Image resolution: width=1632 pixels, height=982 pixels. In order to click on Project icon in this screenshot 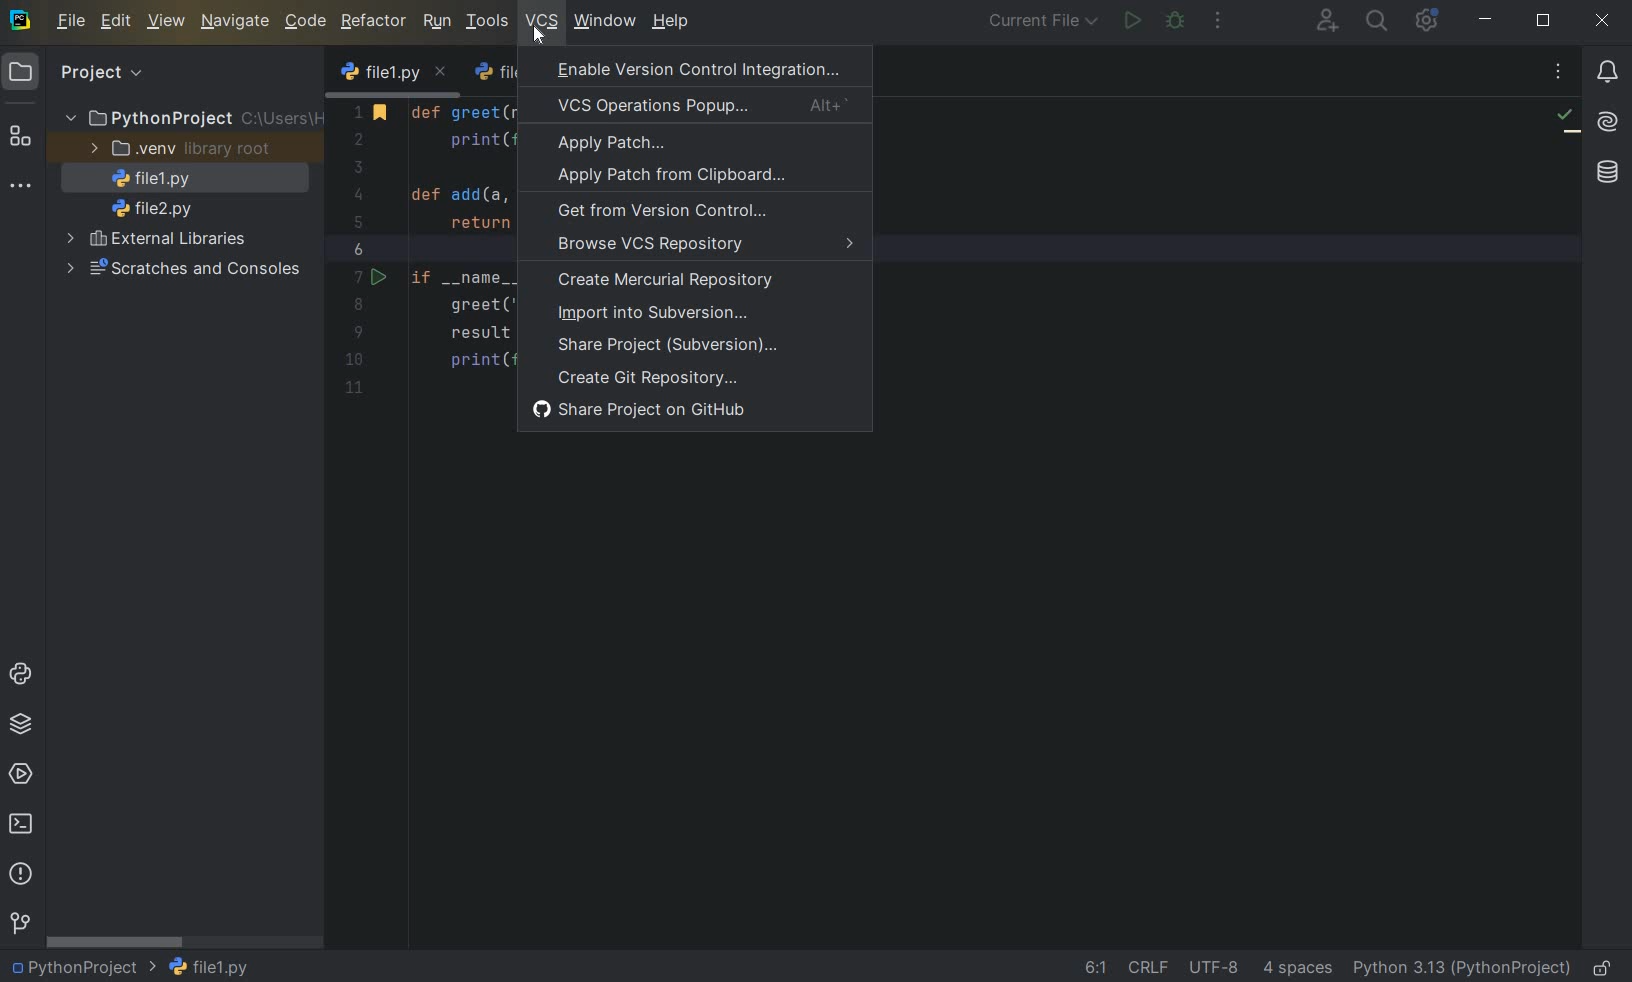, I will do `click(21, 73)`.